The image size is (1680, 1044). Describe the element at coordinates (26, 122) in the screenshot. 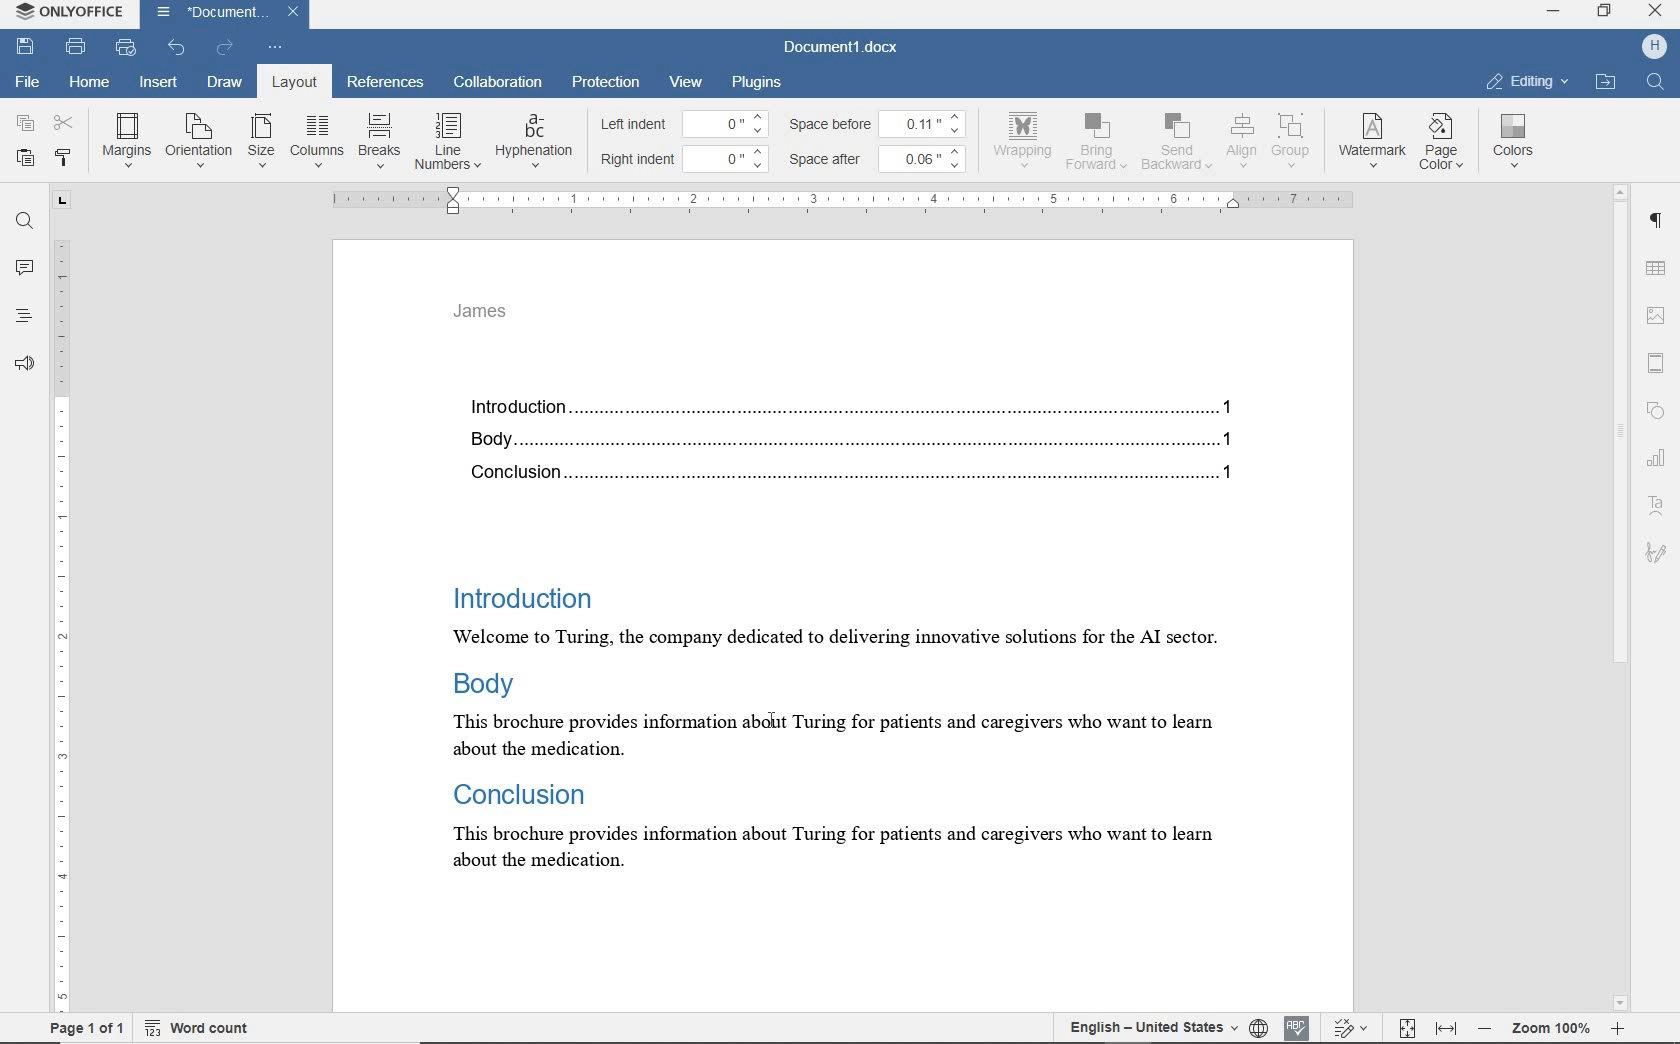

I see `copy` at that location.